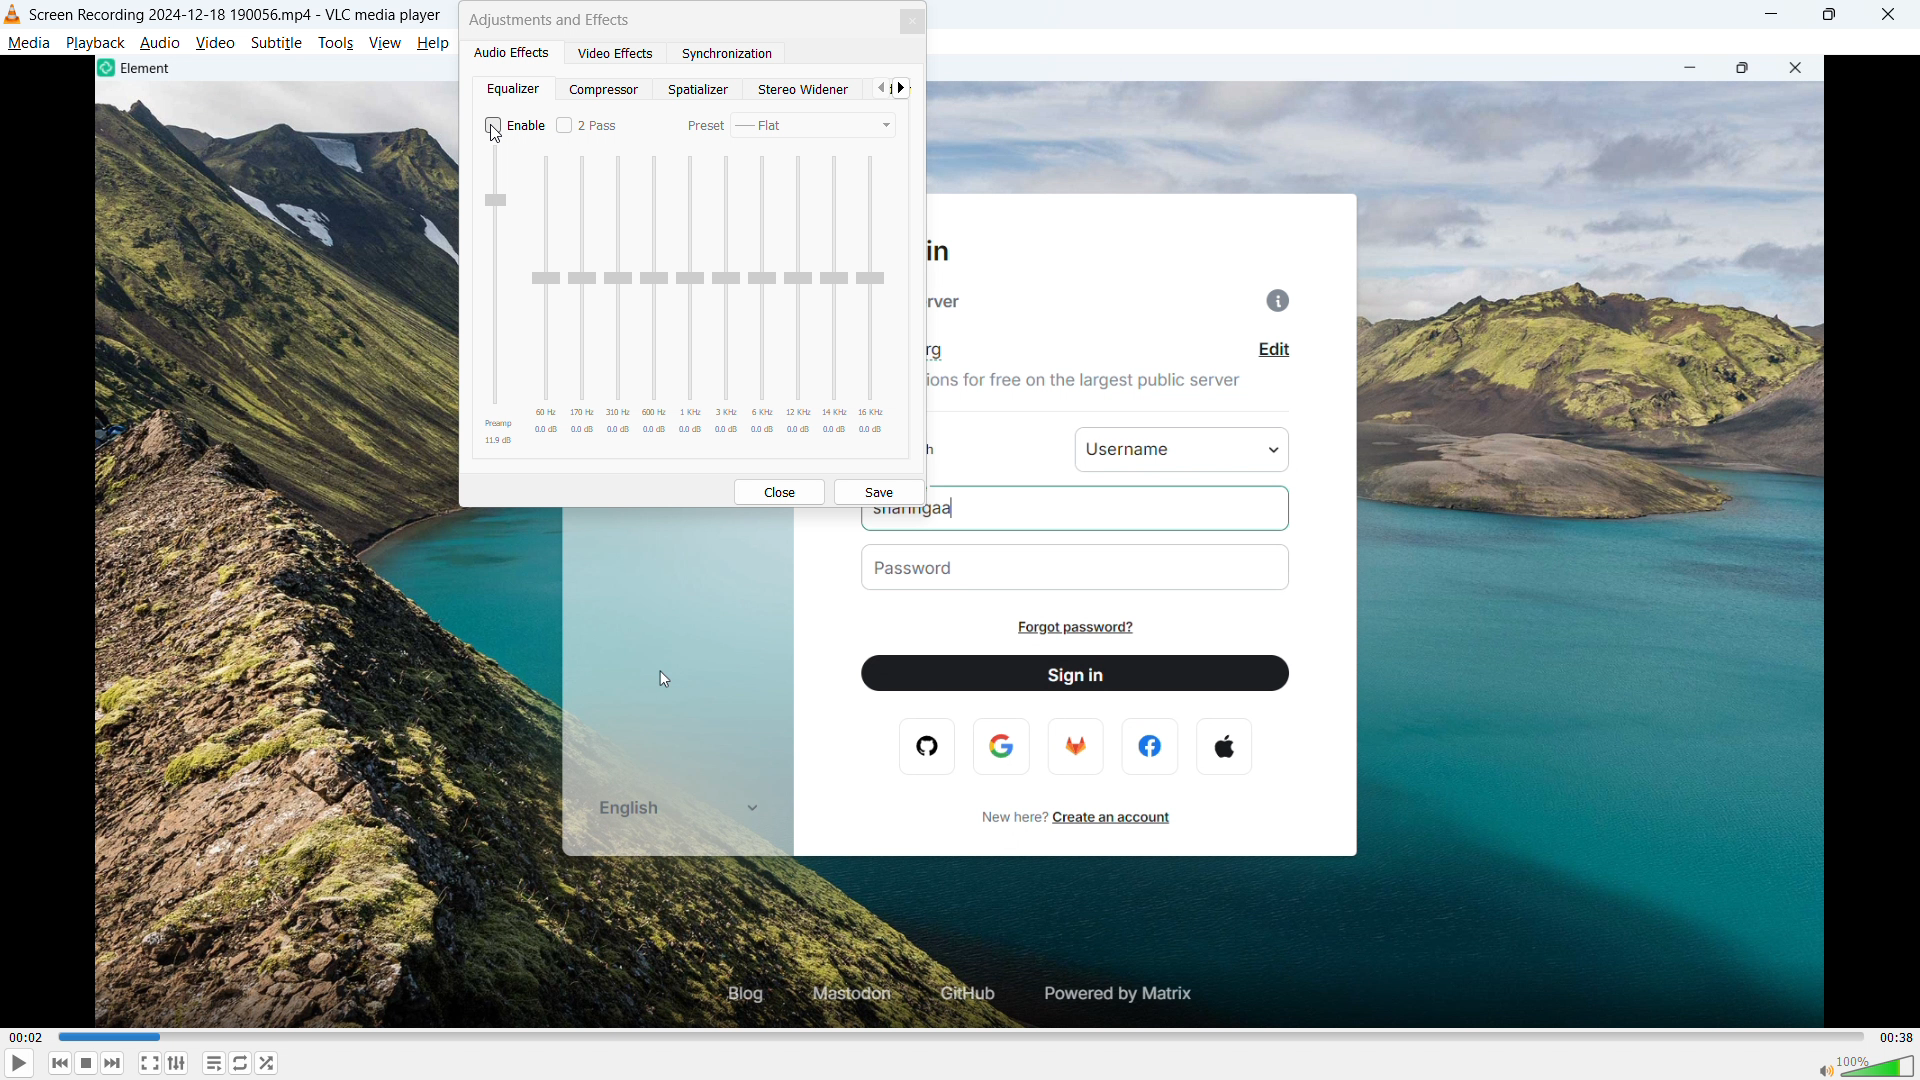  Describe the element at coordinates (384, 43) in the screenshot. I see `View ` at that location.